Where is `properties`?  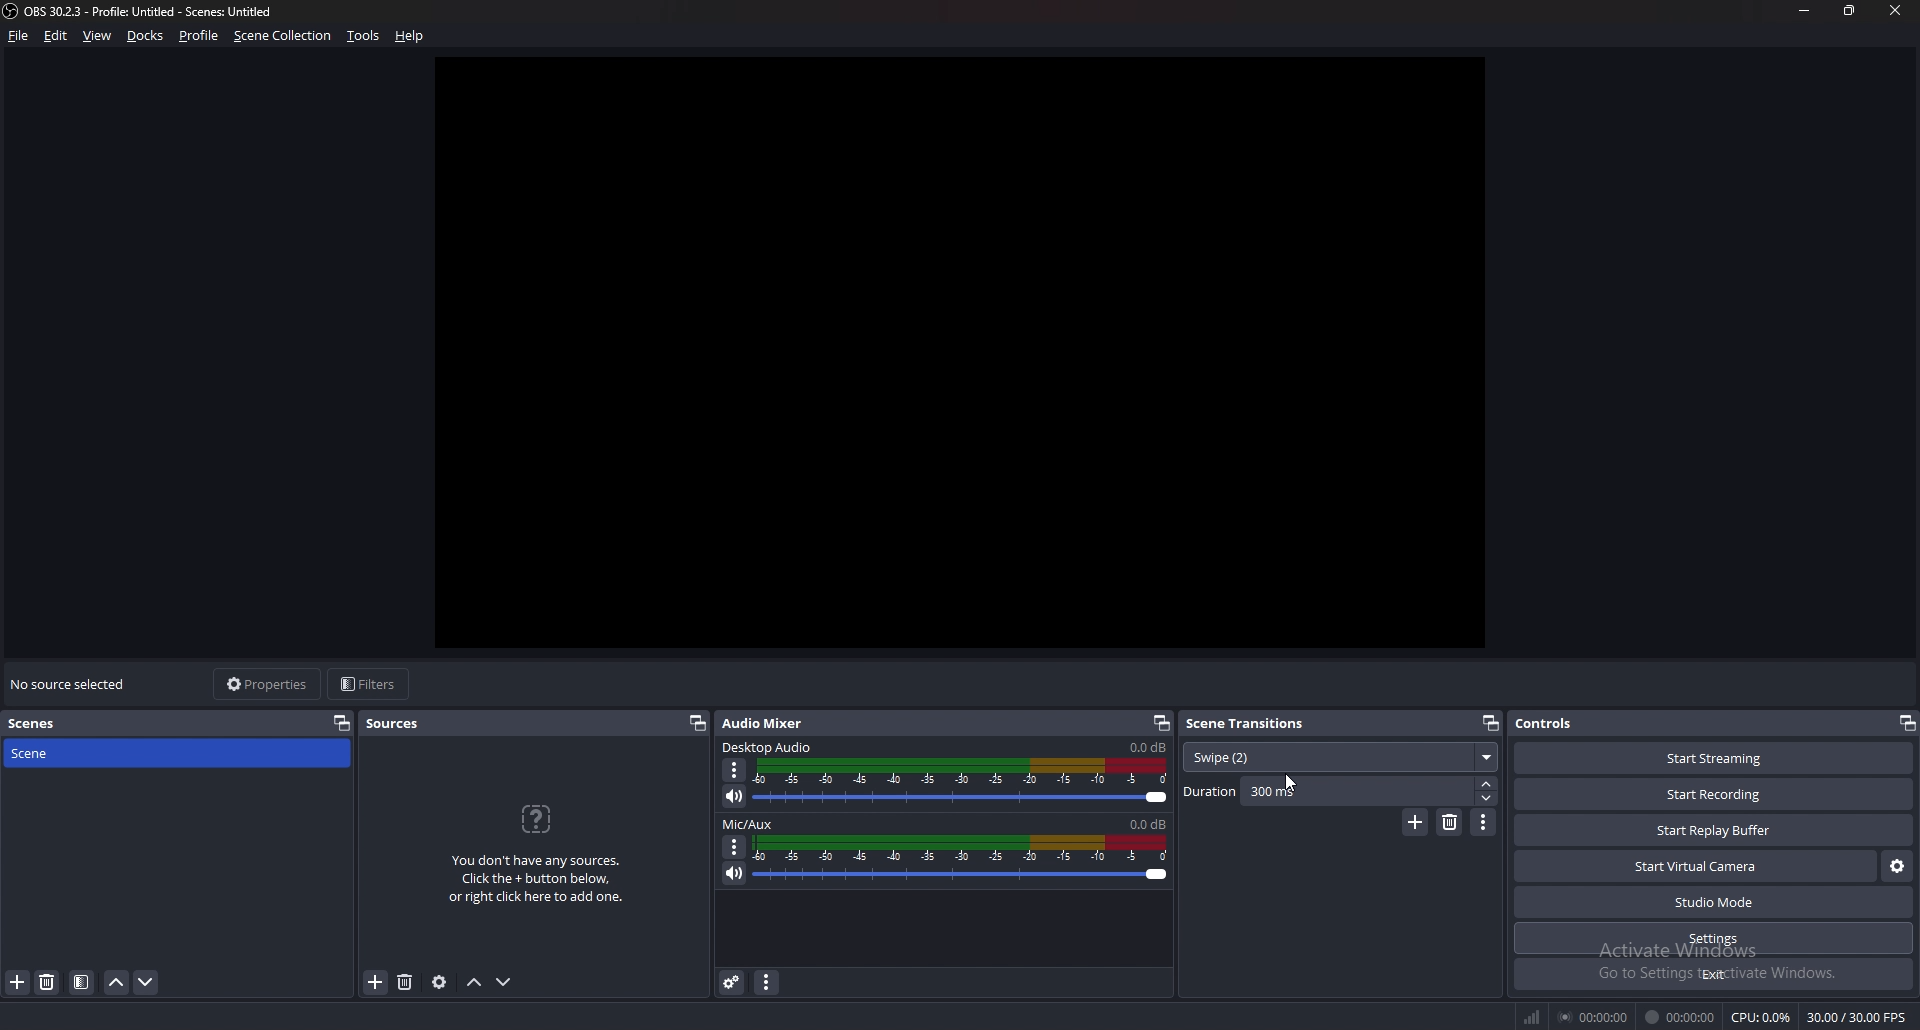 properties is located at coordinates (269, 684).